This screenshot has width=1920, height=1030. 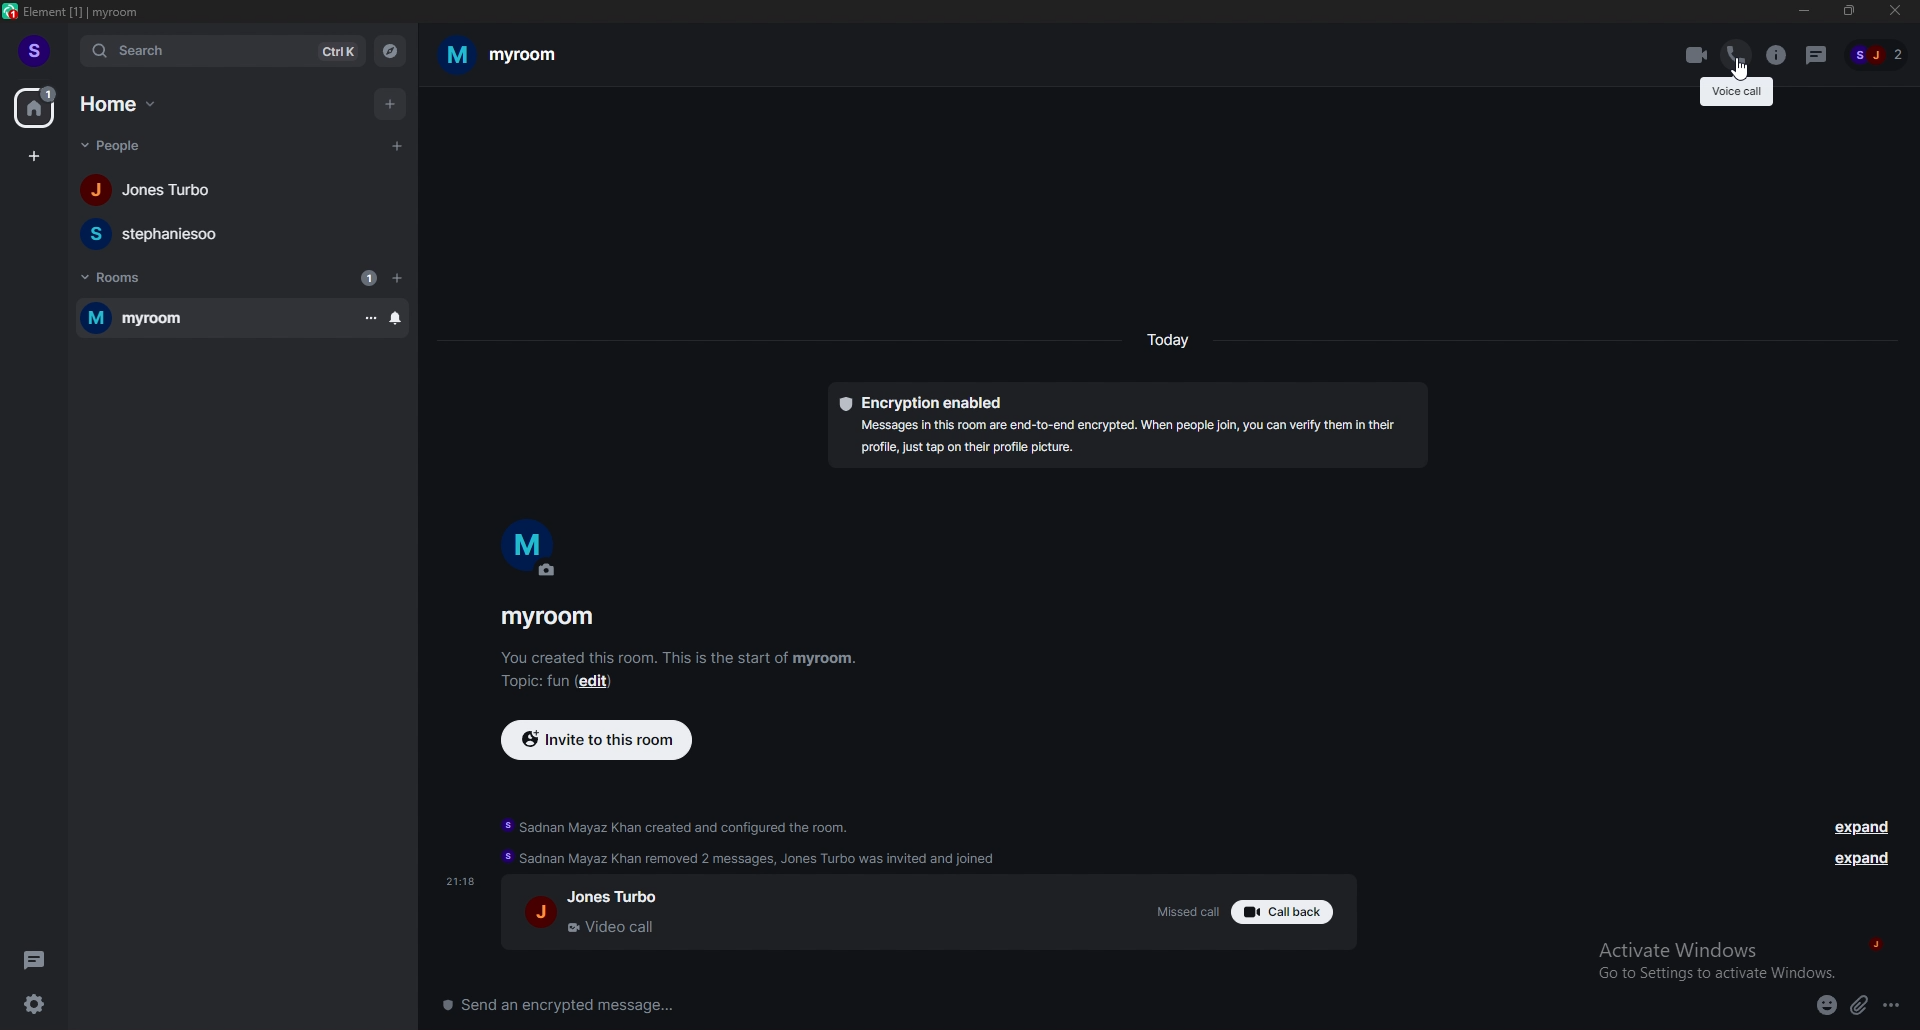 I want to click on You created this room. This is the start of myroom., so click(x=678, y=656).